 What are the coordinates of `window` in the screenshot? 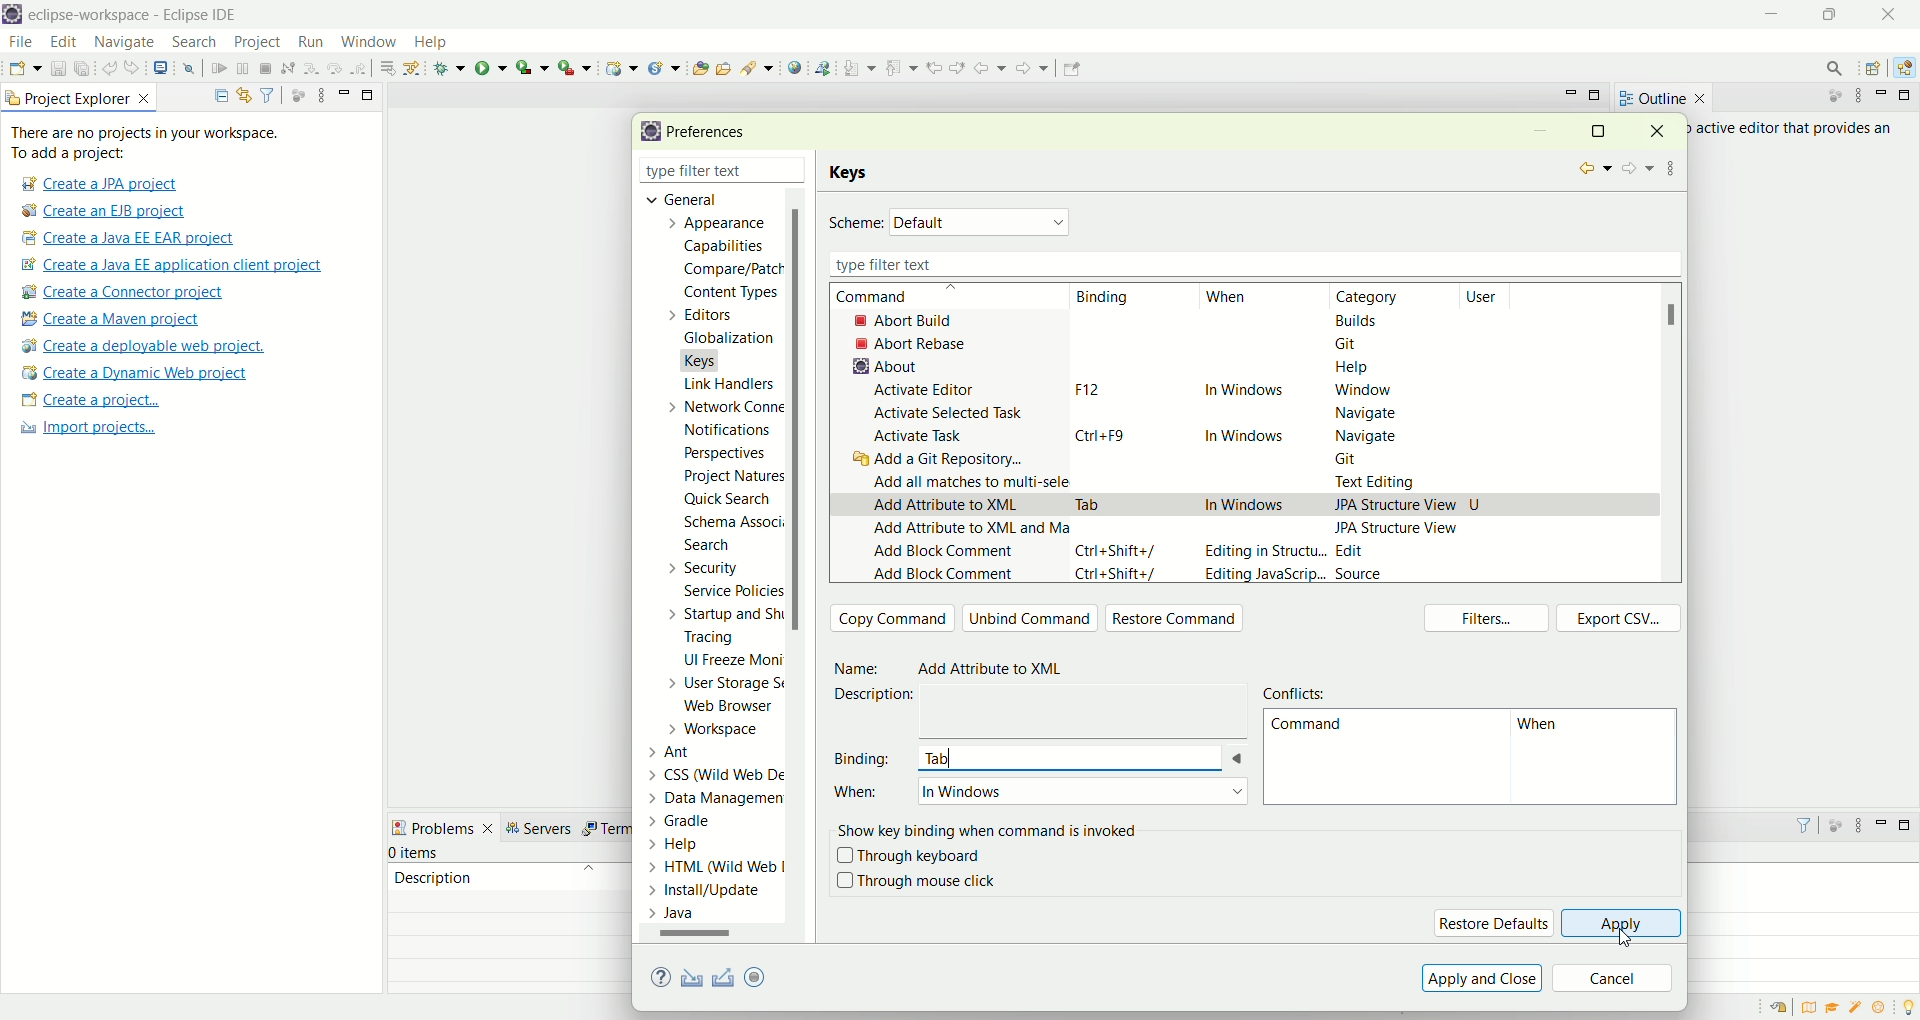 It's located at (1361, 391).